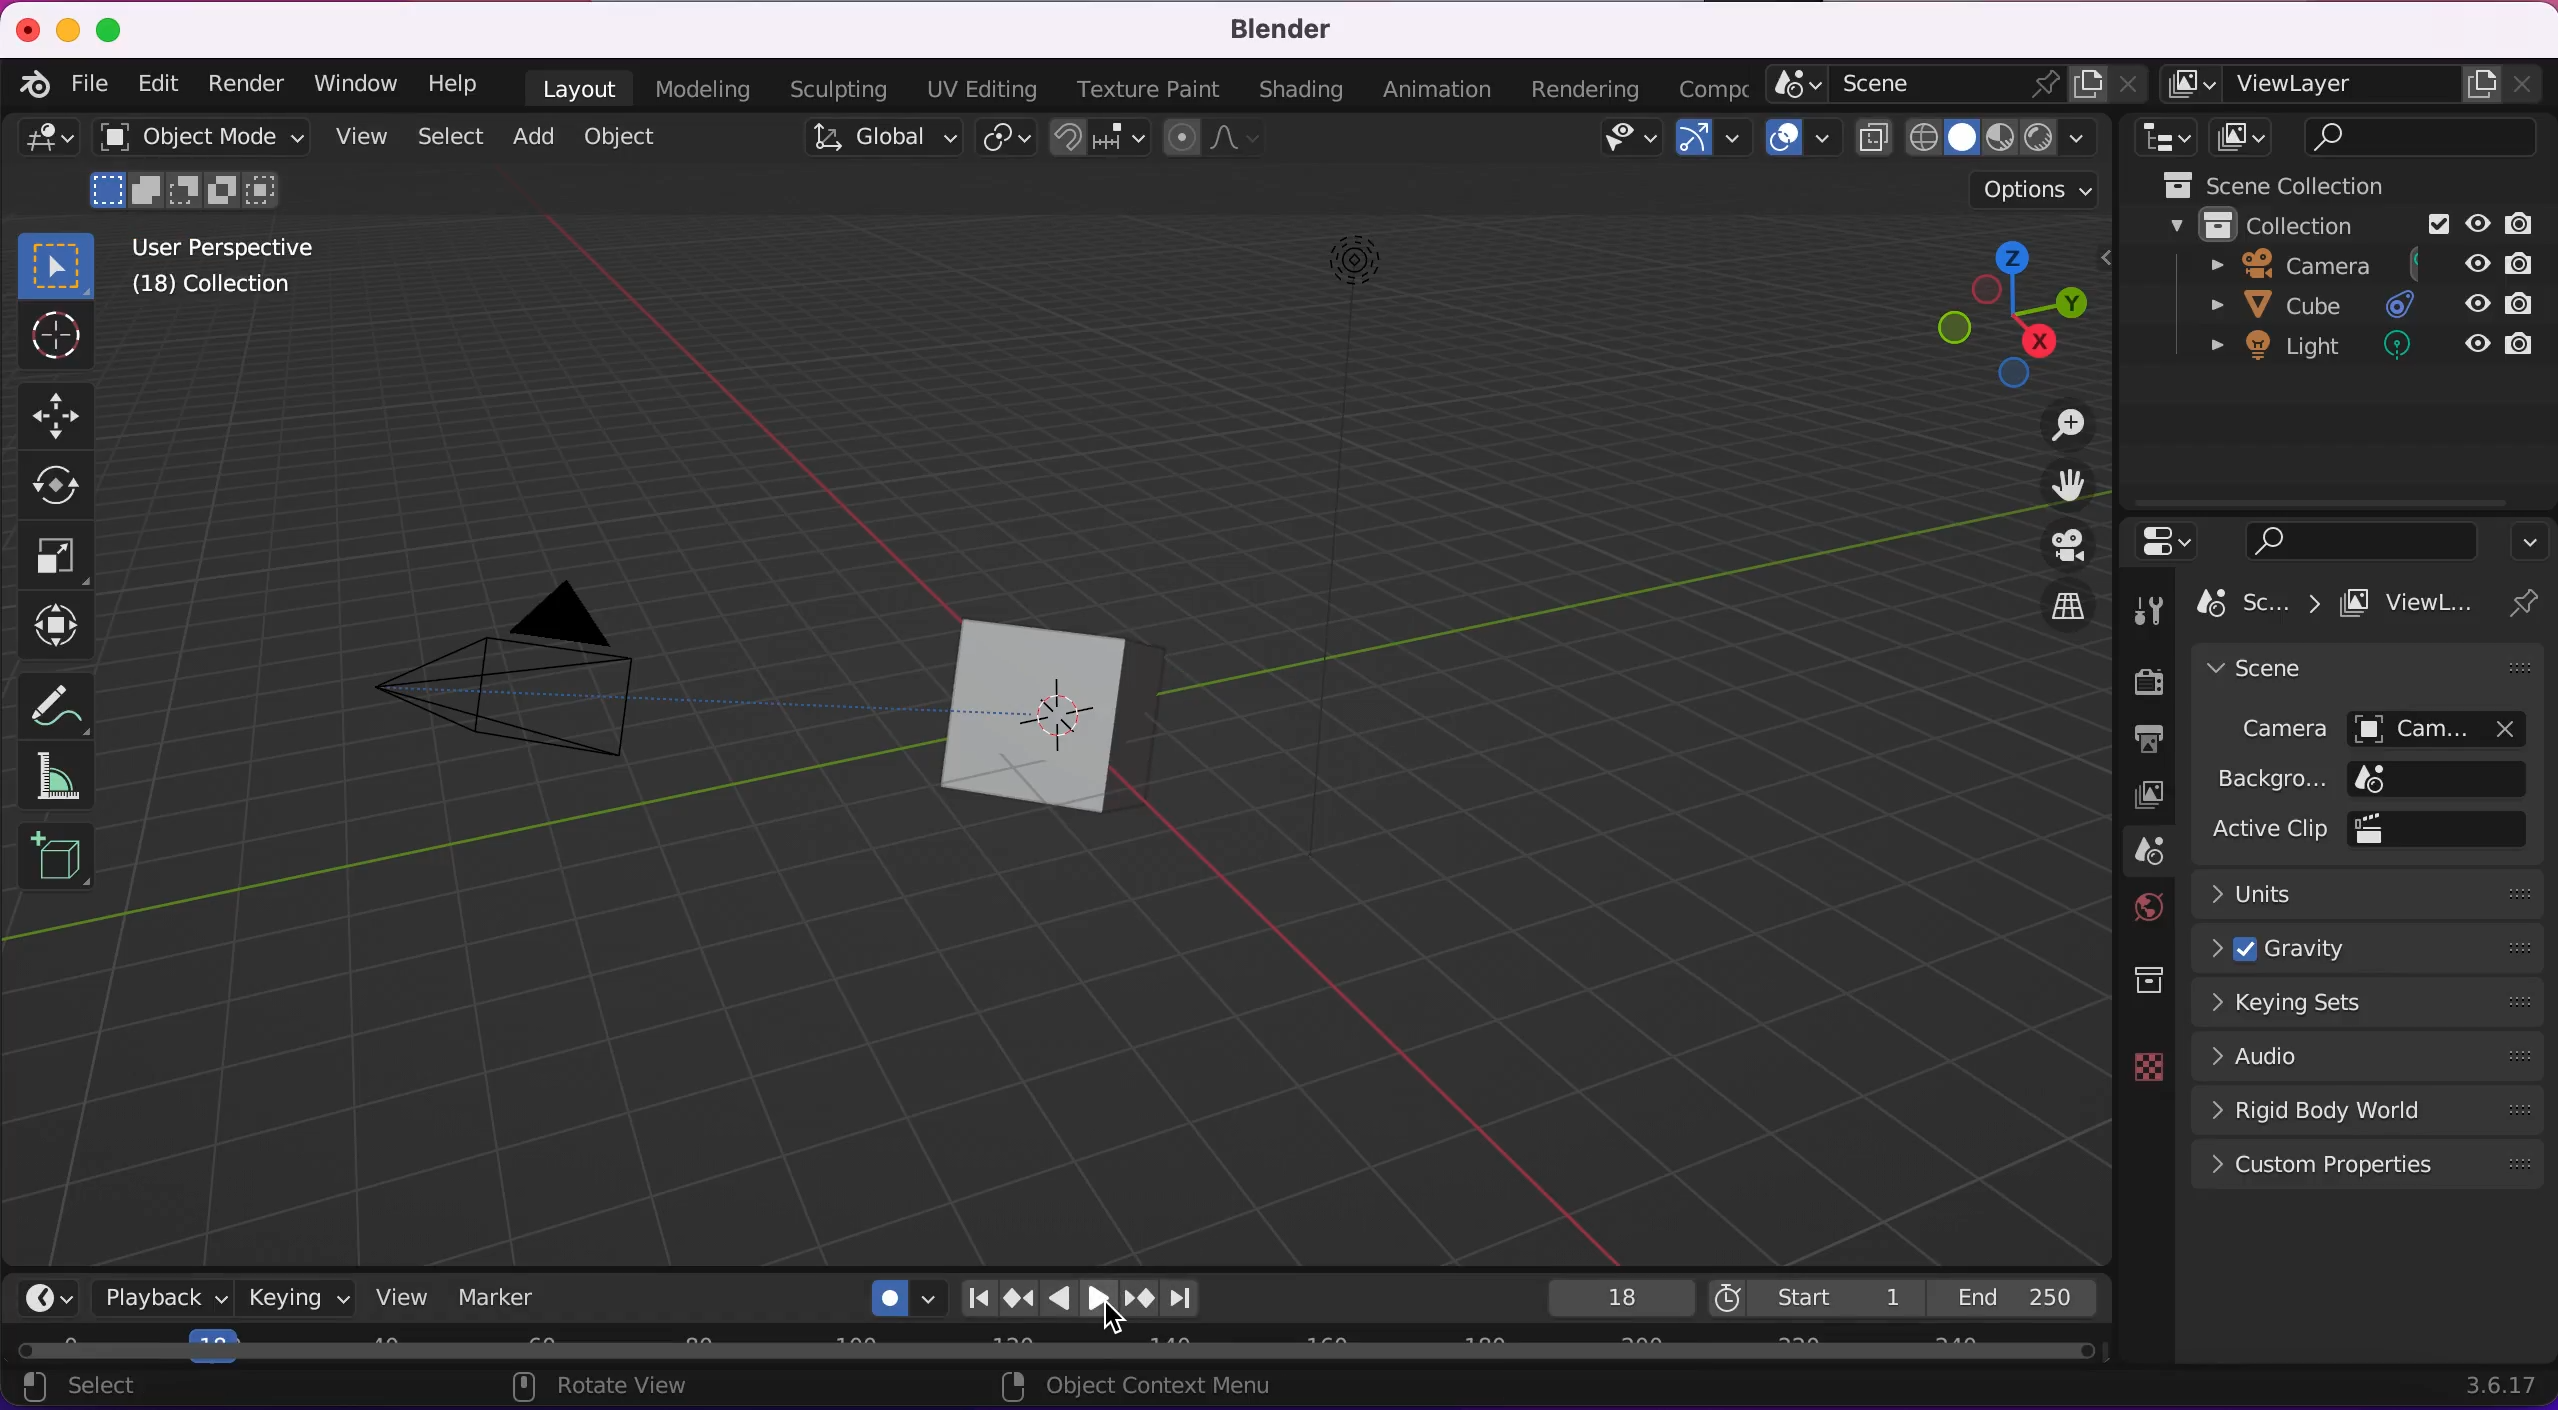 The image size is (2558, 1410). Describe the element at coordinates (2147, 800) in the screenshot. I see `view layer` at that location.